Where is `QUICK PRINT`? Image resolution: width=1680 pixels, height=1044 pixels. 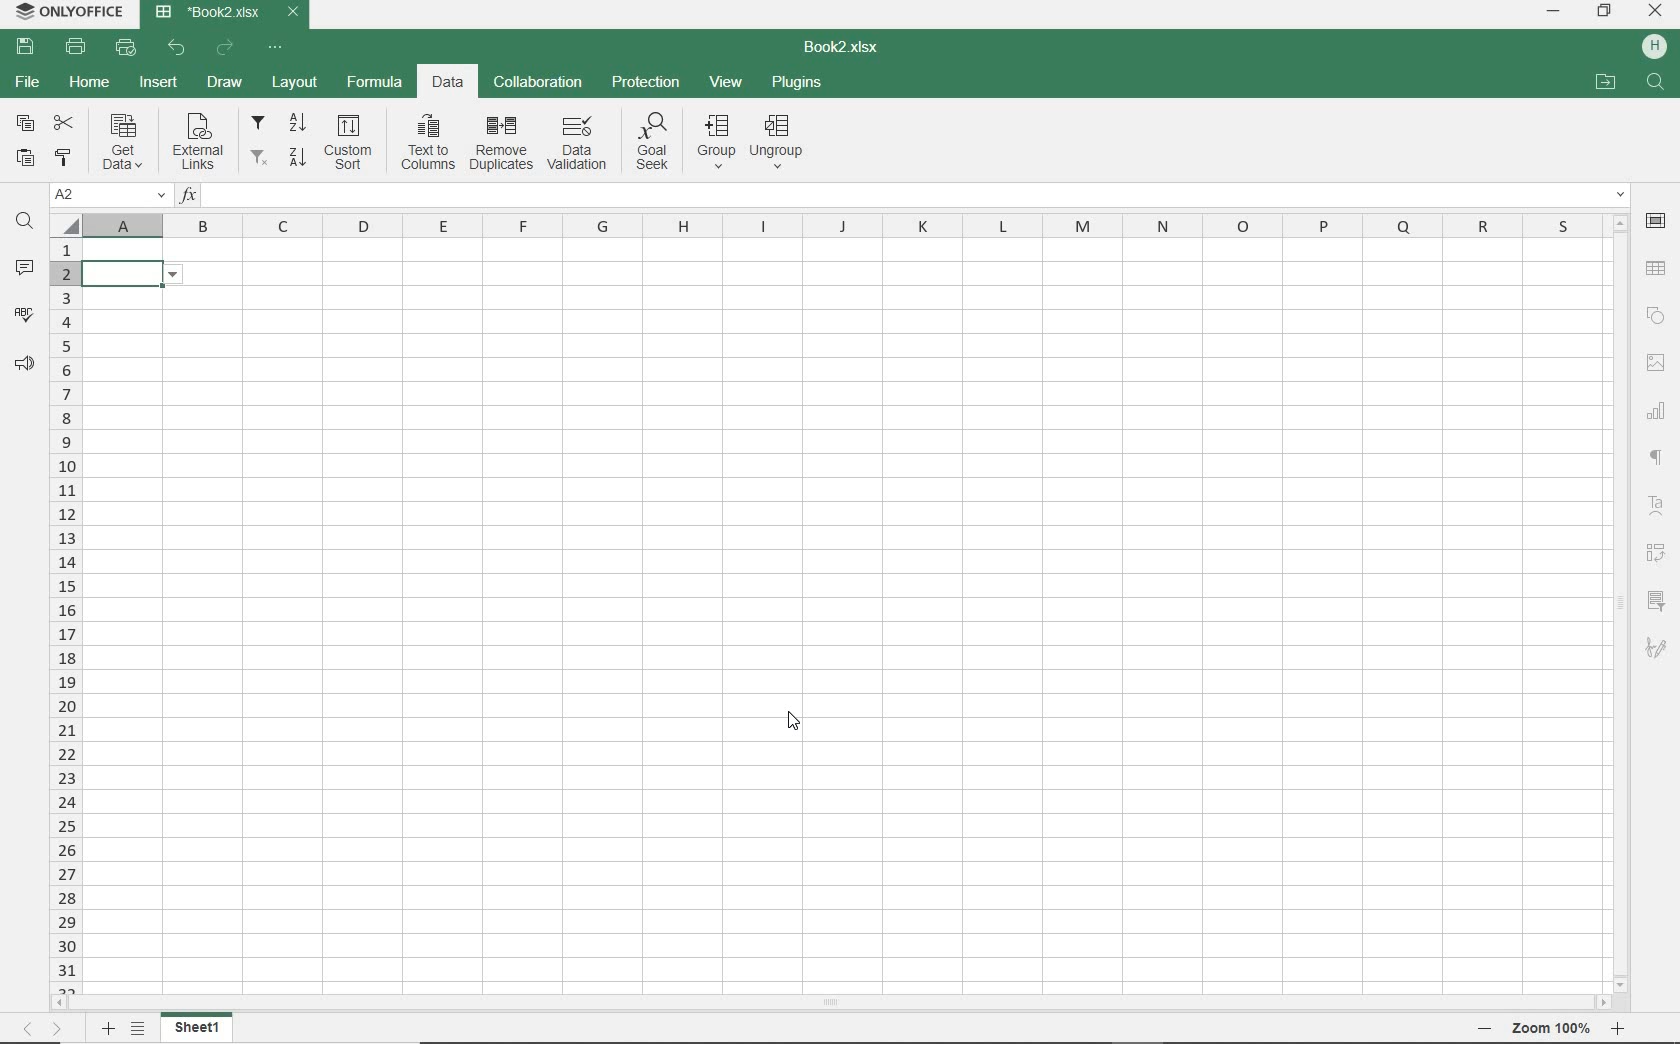
QUICK PRINT is located at coordinates (123, 45).